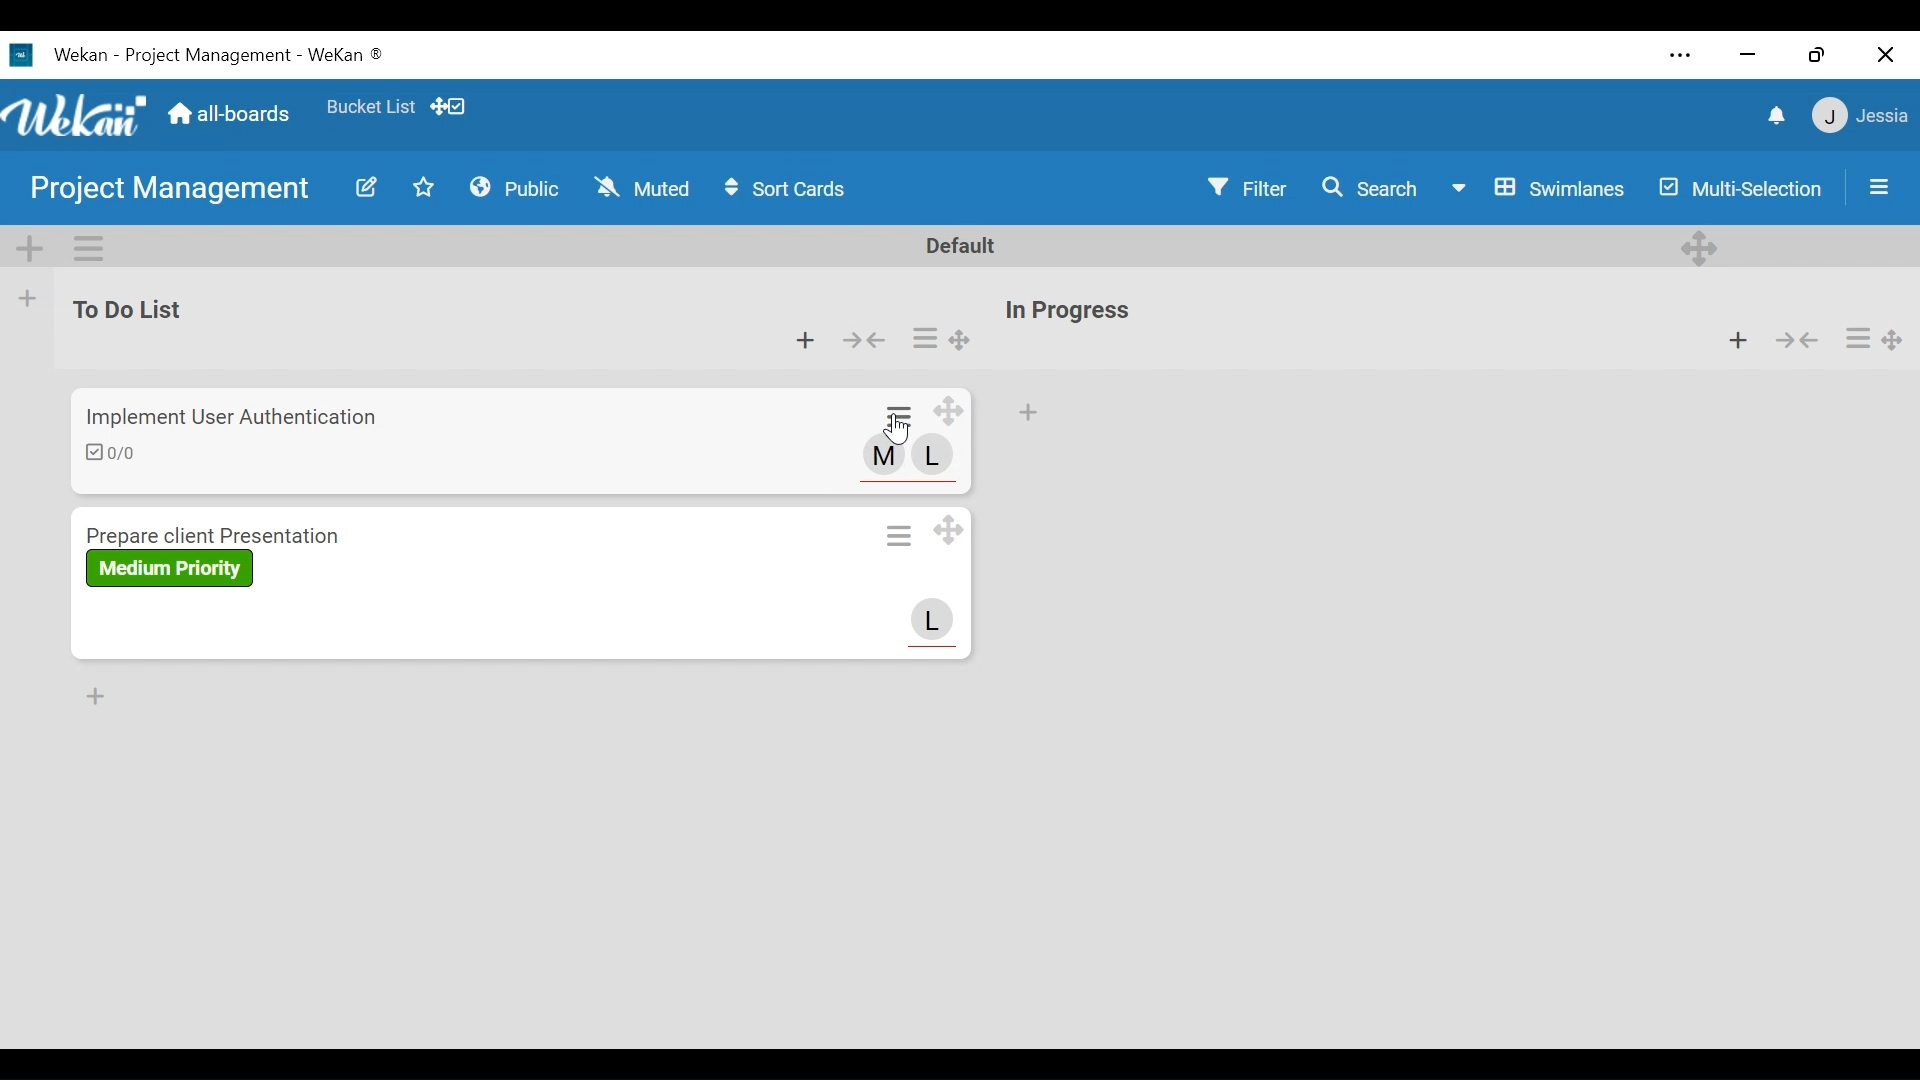  I want to click on Board View, so click(1537, 188).